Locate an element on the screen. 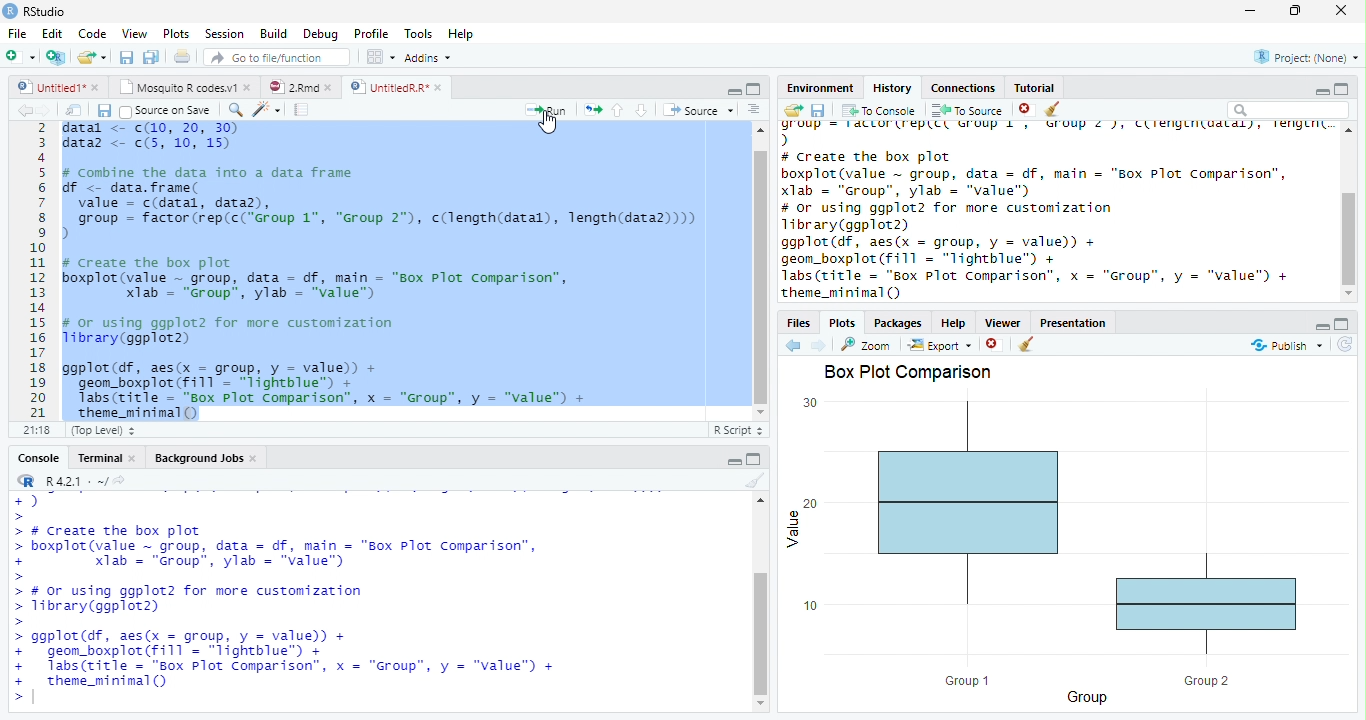 The image size is (1366, 720). Show in new window is located at coordinates (74, 109).